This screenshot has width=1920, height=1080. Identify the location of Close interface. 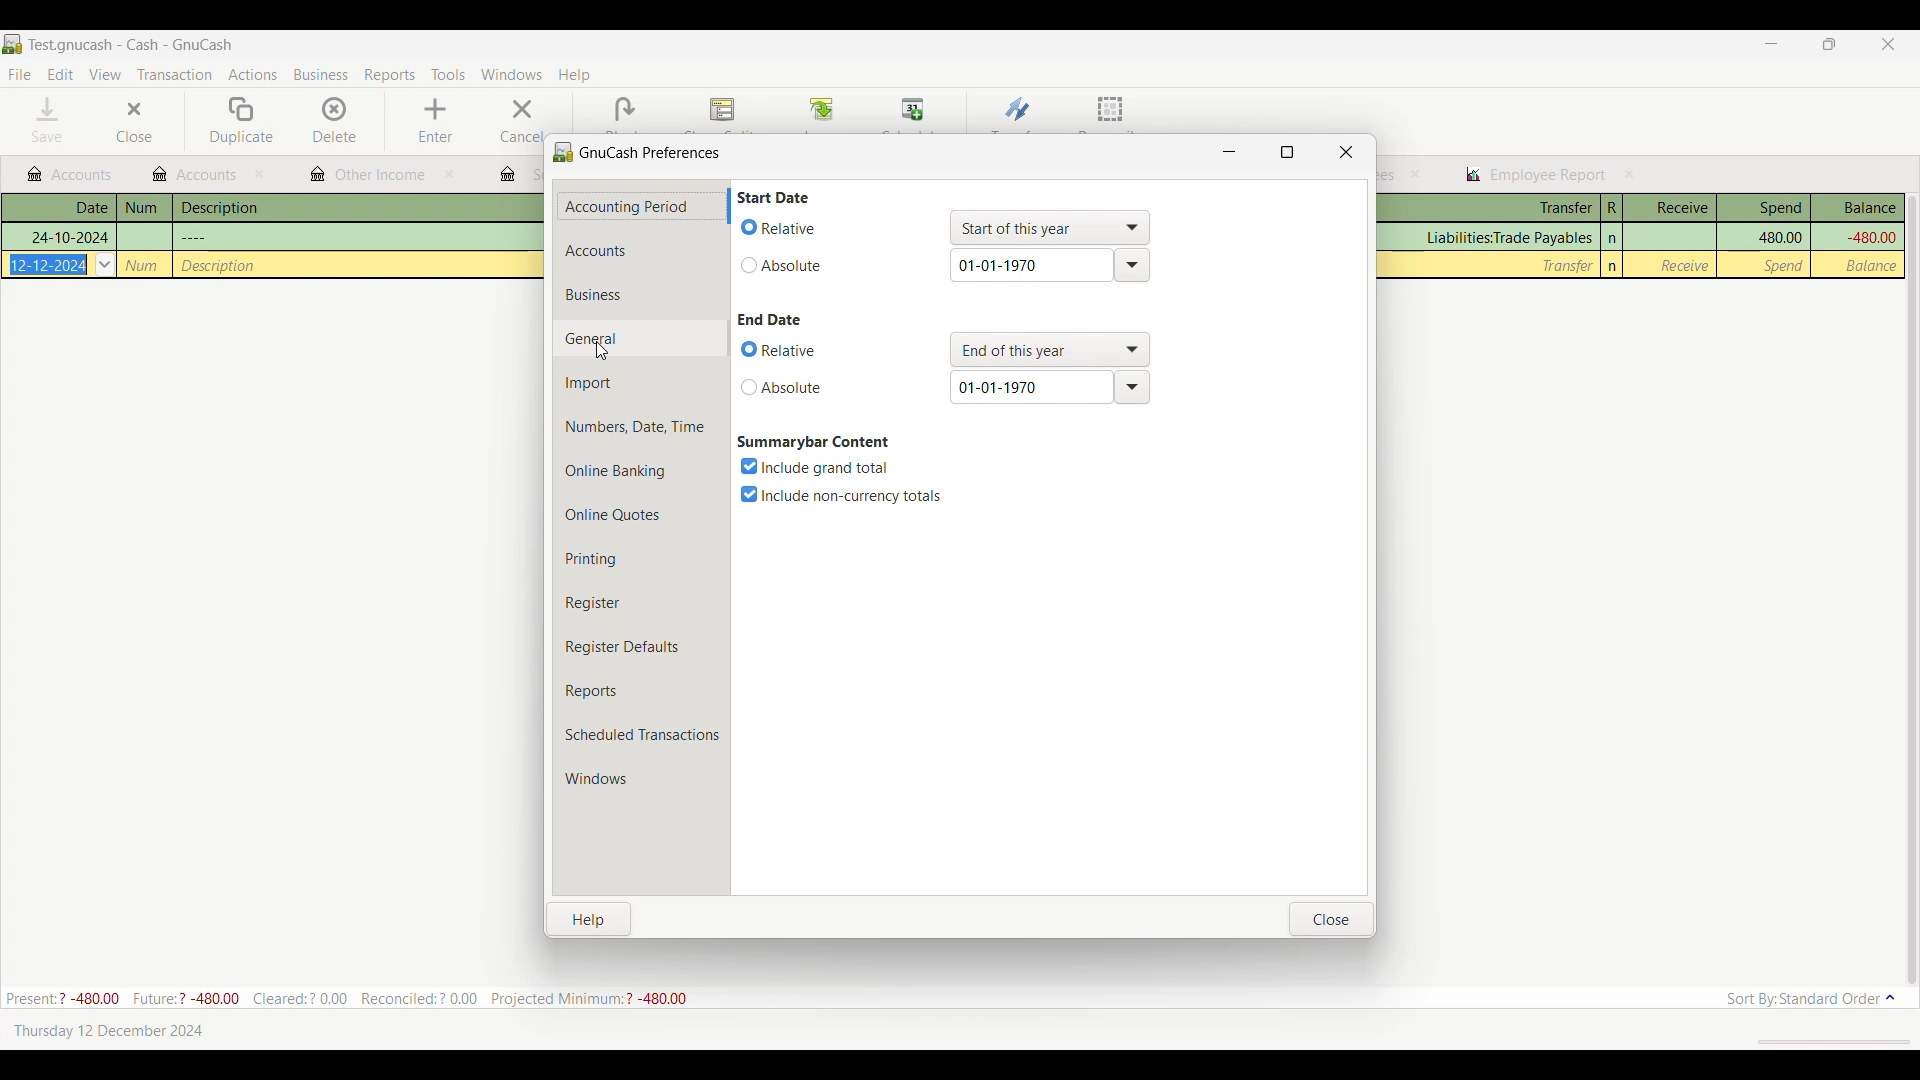
(1888, 44).